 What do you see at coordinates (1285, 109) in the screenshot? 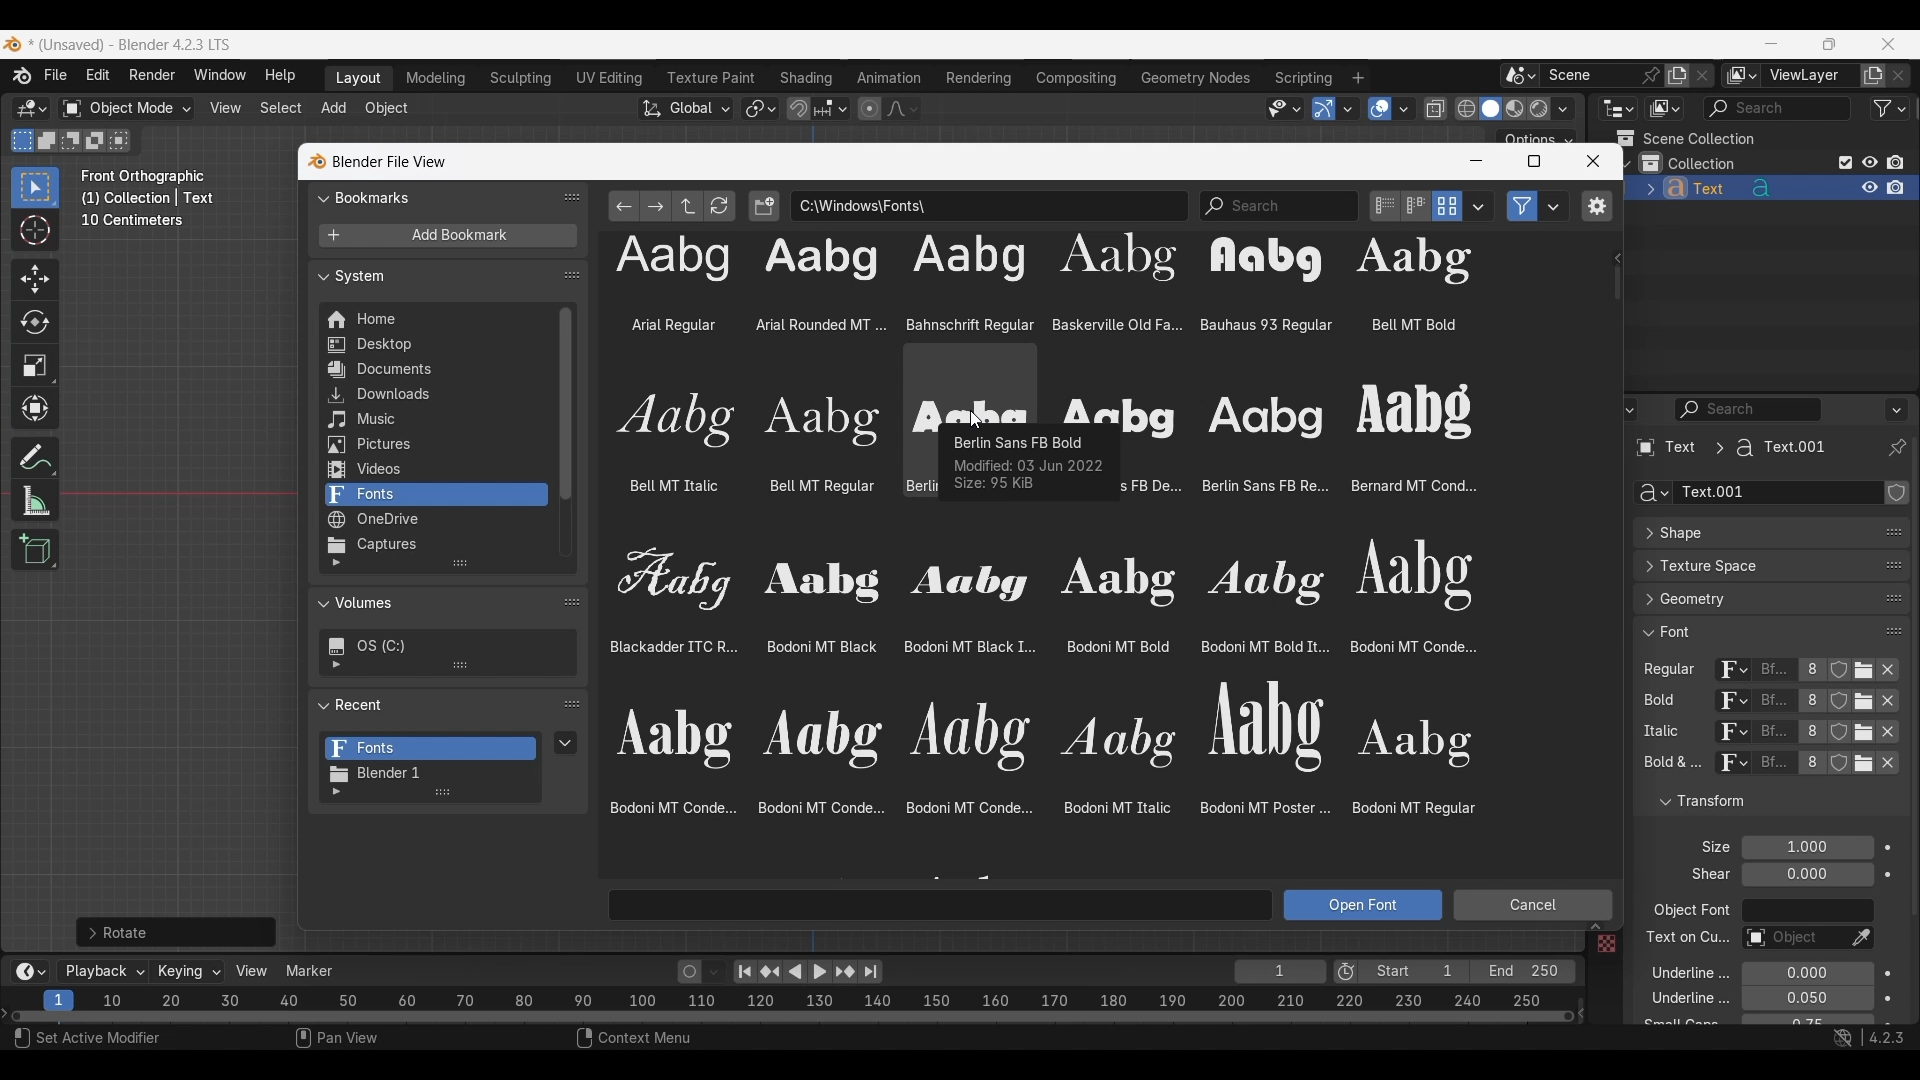
I see `Selectability and visibility` at bounding box center [1285, 109].